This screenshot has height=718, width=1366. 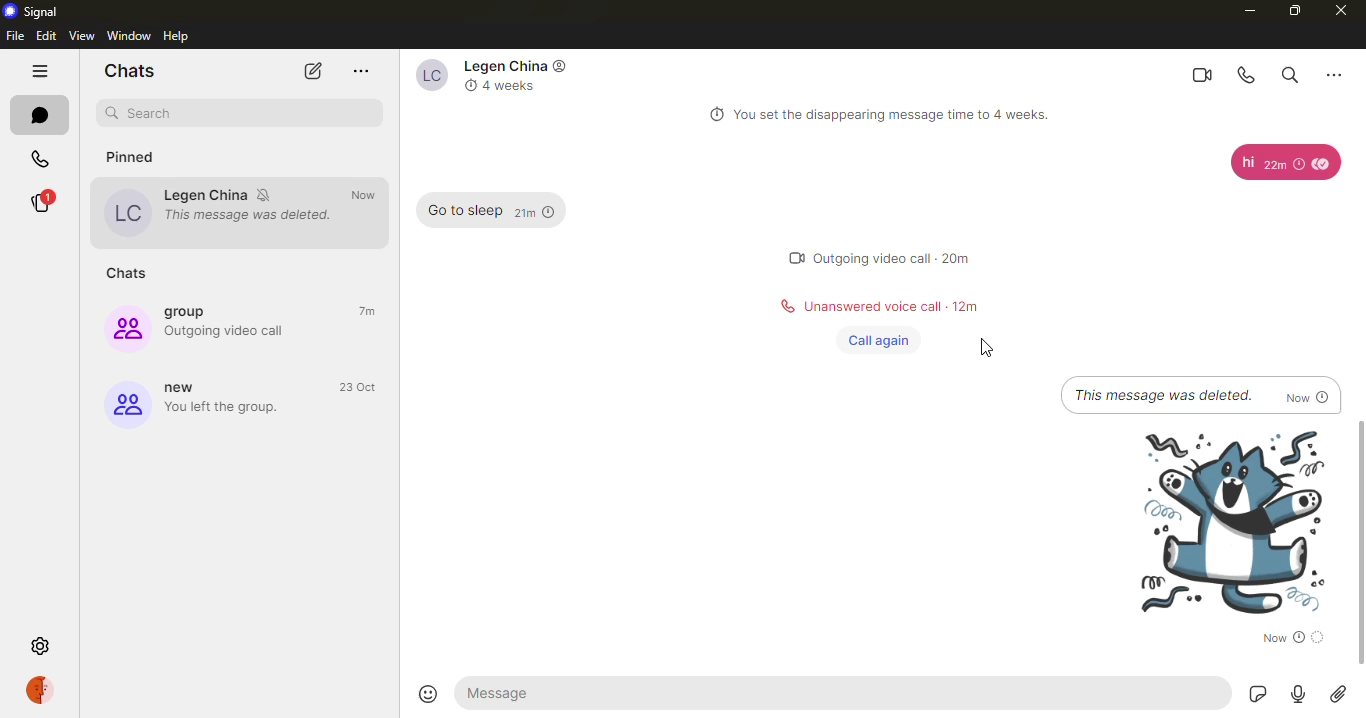 I want to click on settings, so click(x=41, y=647).